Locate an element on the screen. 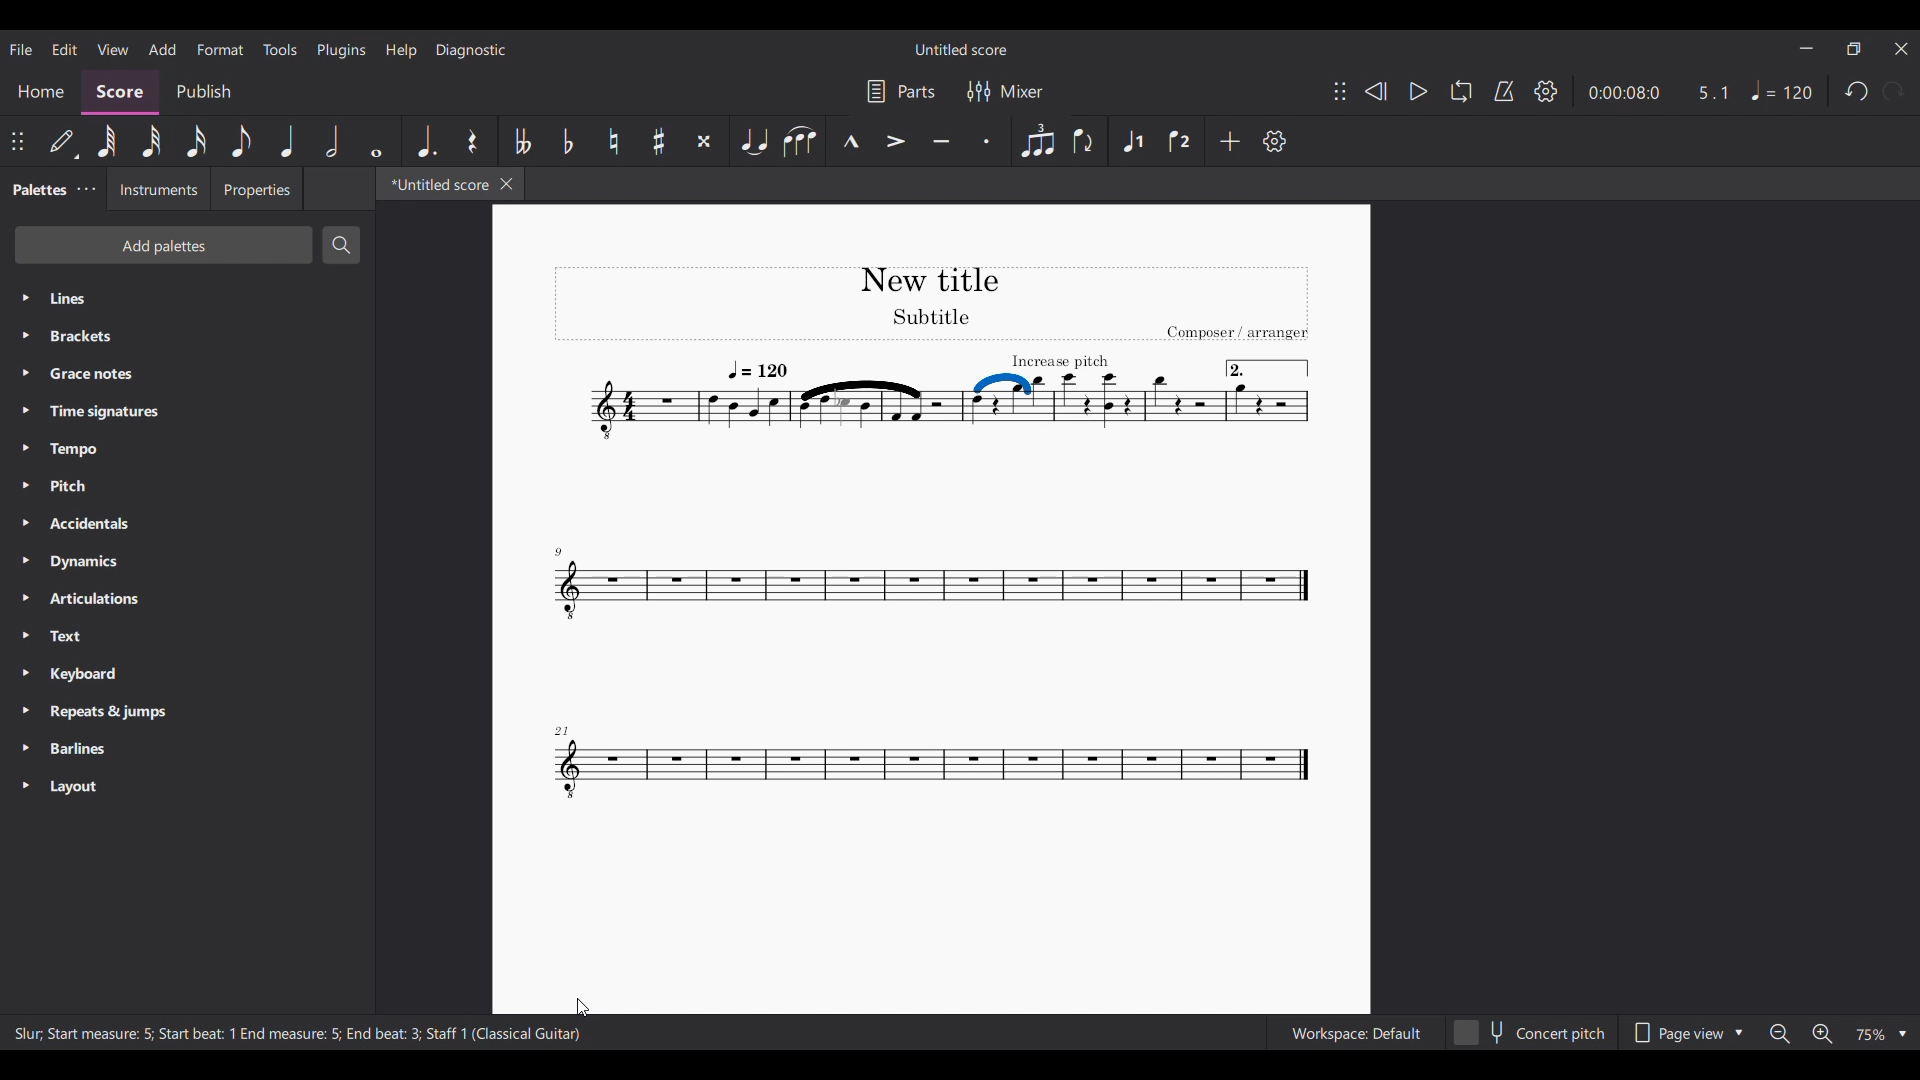 The width and height of the screenshot is (1920, 1080). Grace notes is located at coordinates (186, 373).